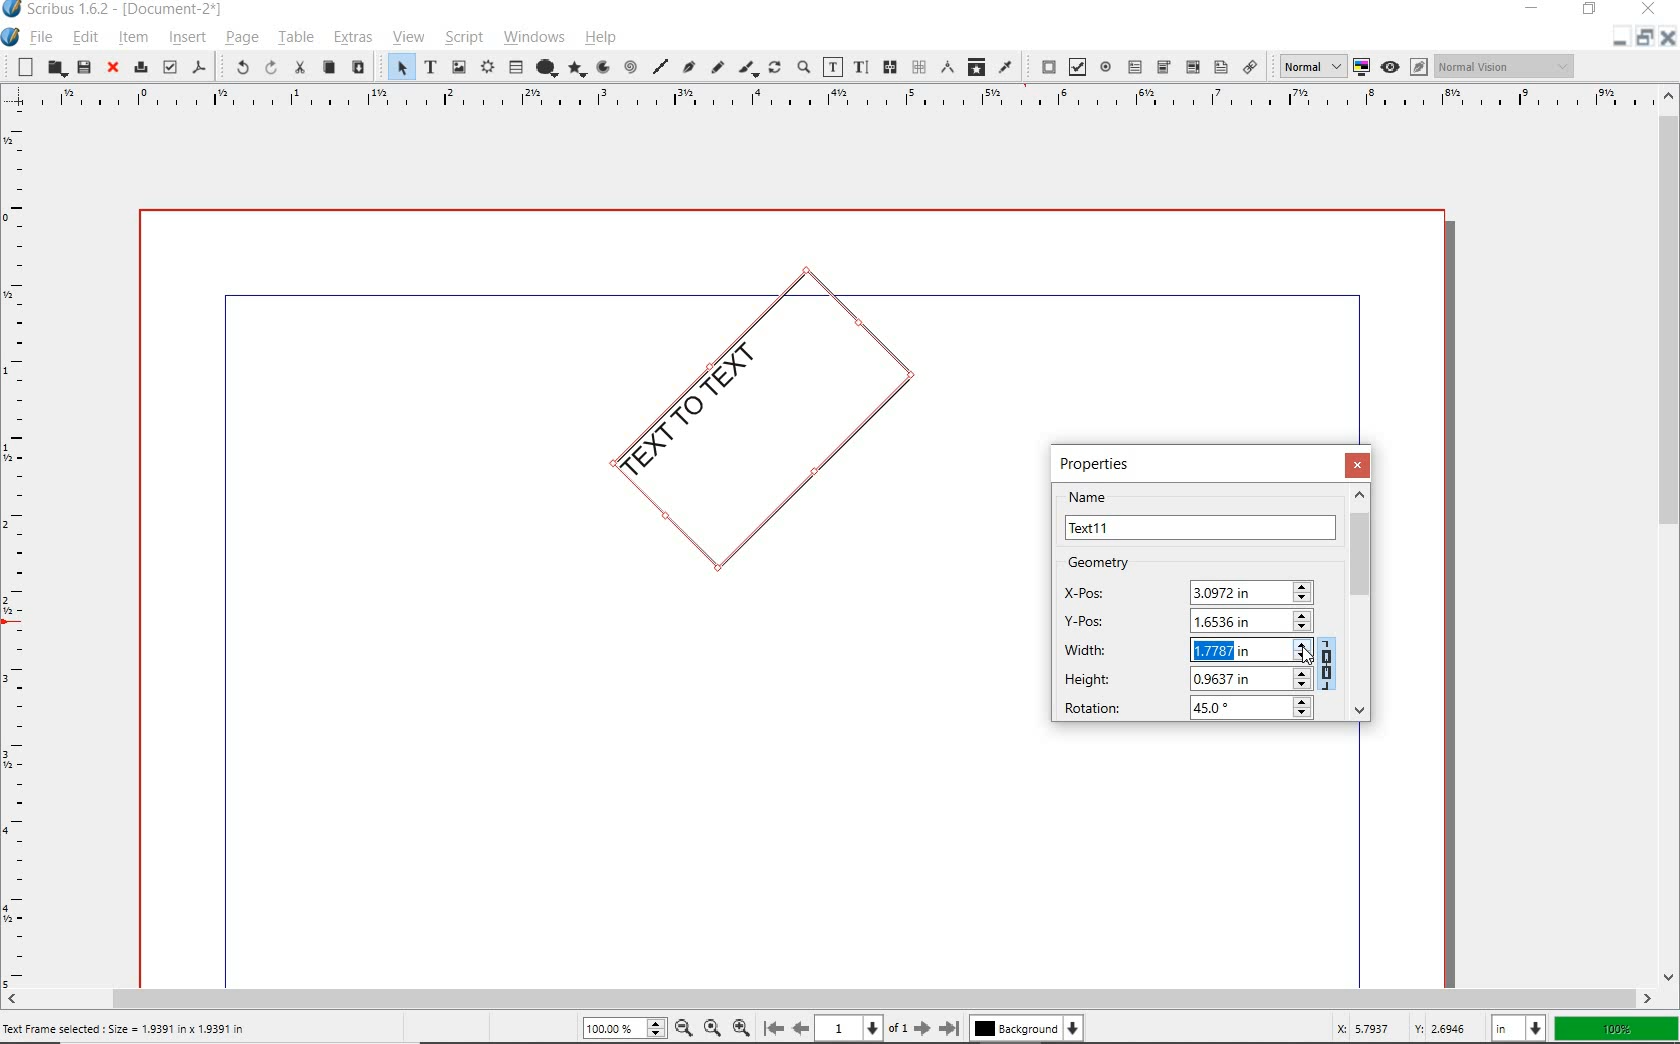 Image resolution: width=1680 pixels, height=1044 pixels. What do you see at coordinates (1590, 11) in the screenshot?
I see `restore` at bounding box center [1590, 11].